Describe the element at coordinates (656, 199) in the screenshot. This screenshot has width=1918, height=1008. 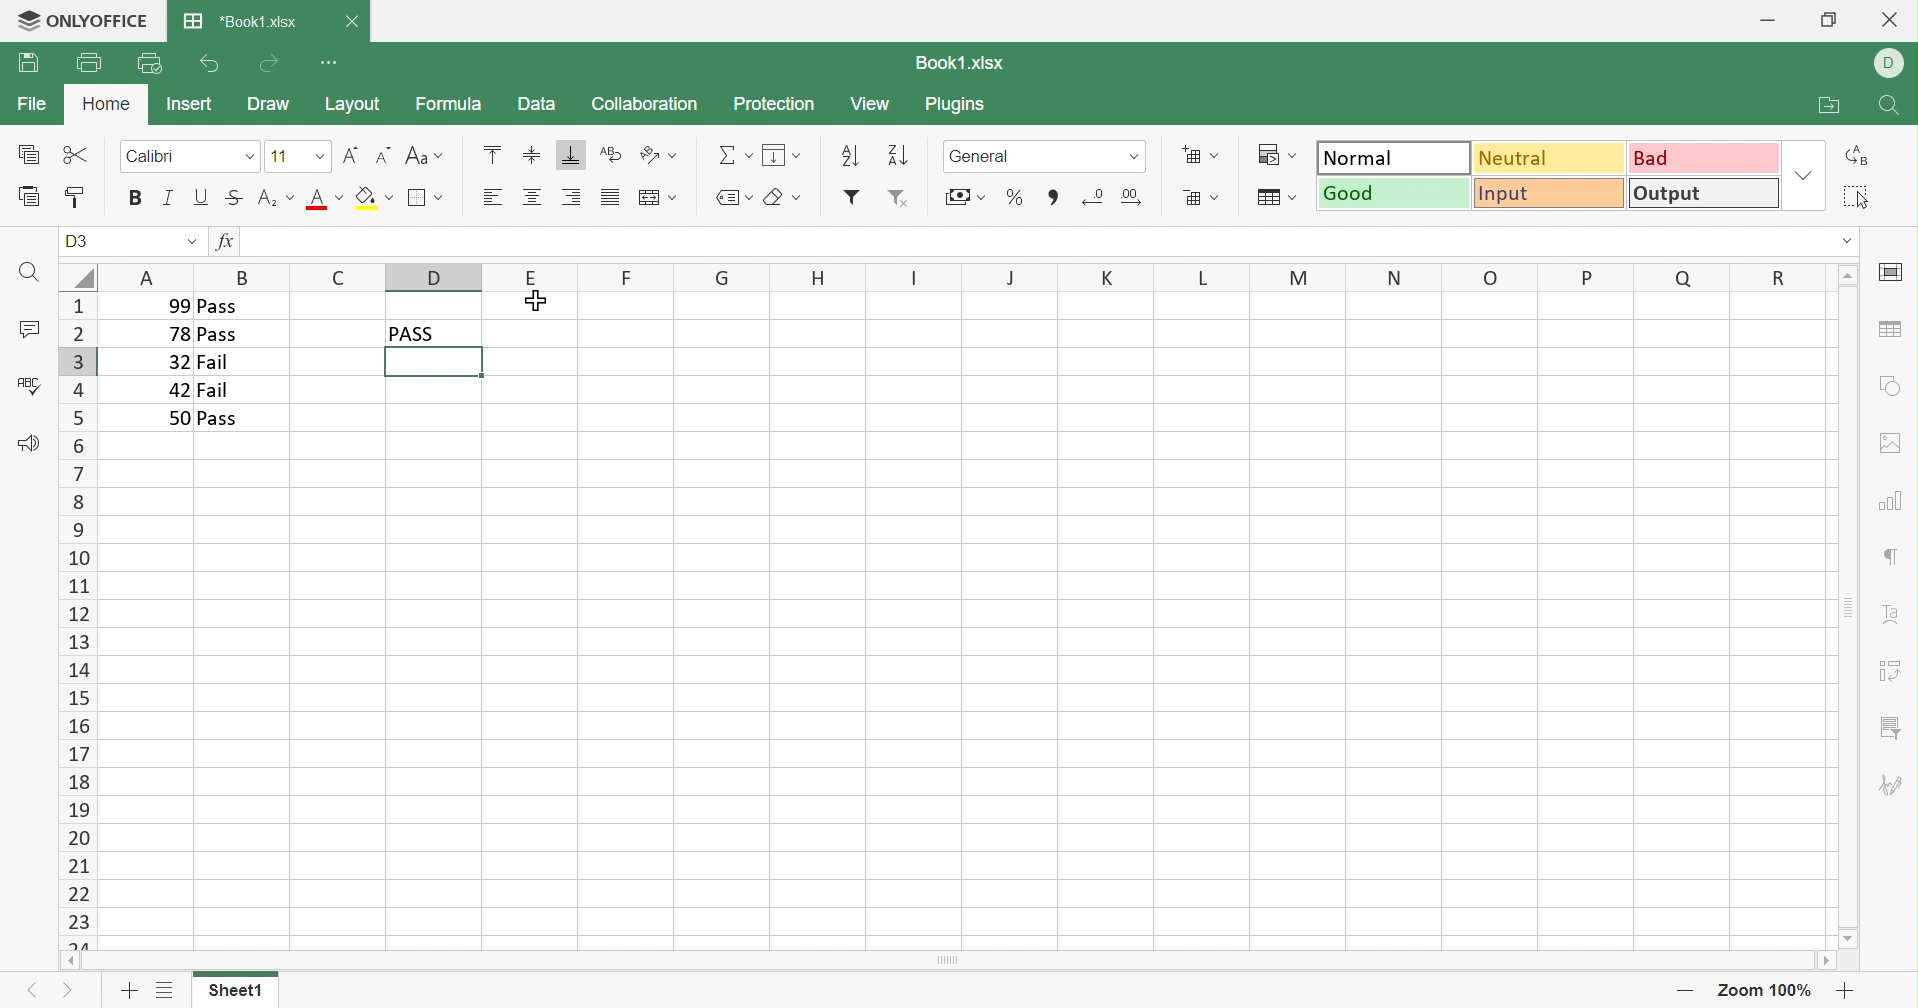
I see `Merge center` at that location.